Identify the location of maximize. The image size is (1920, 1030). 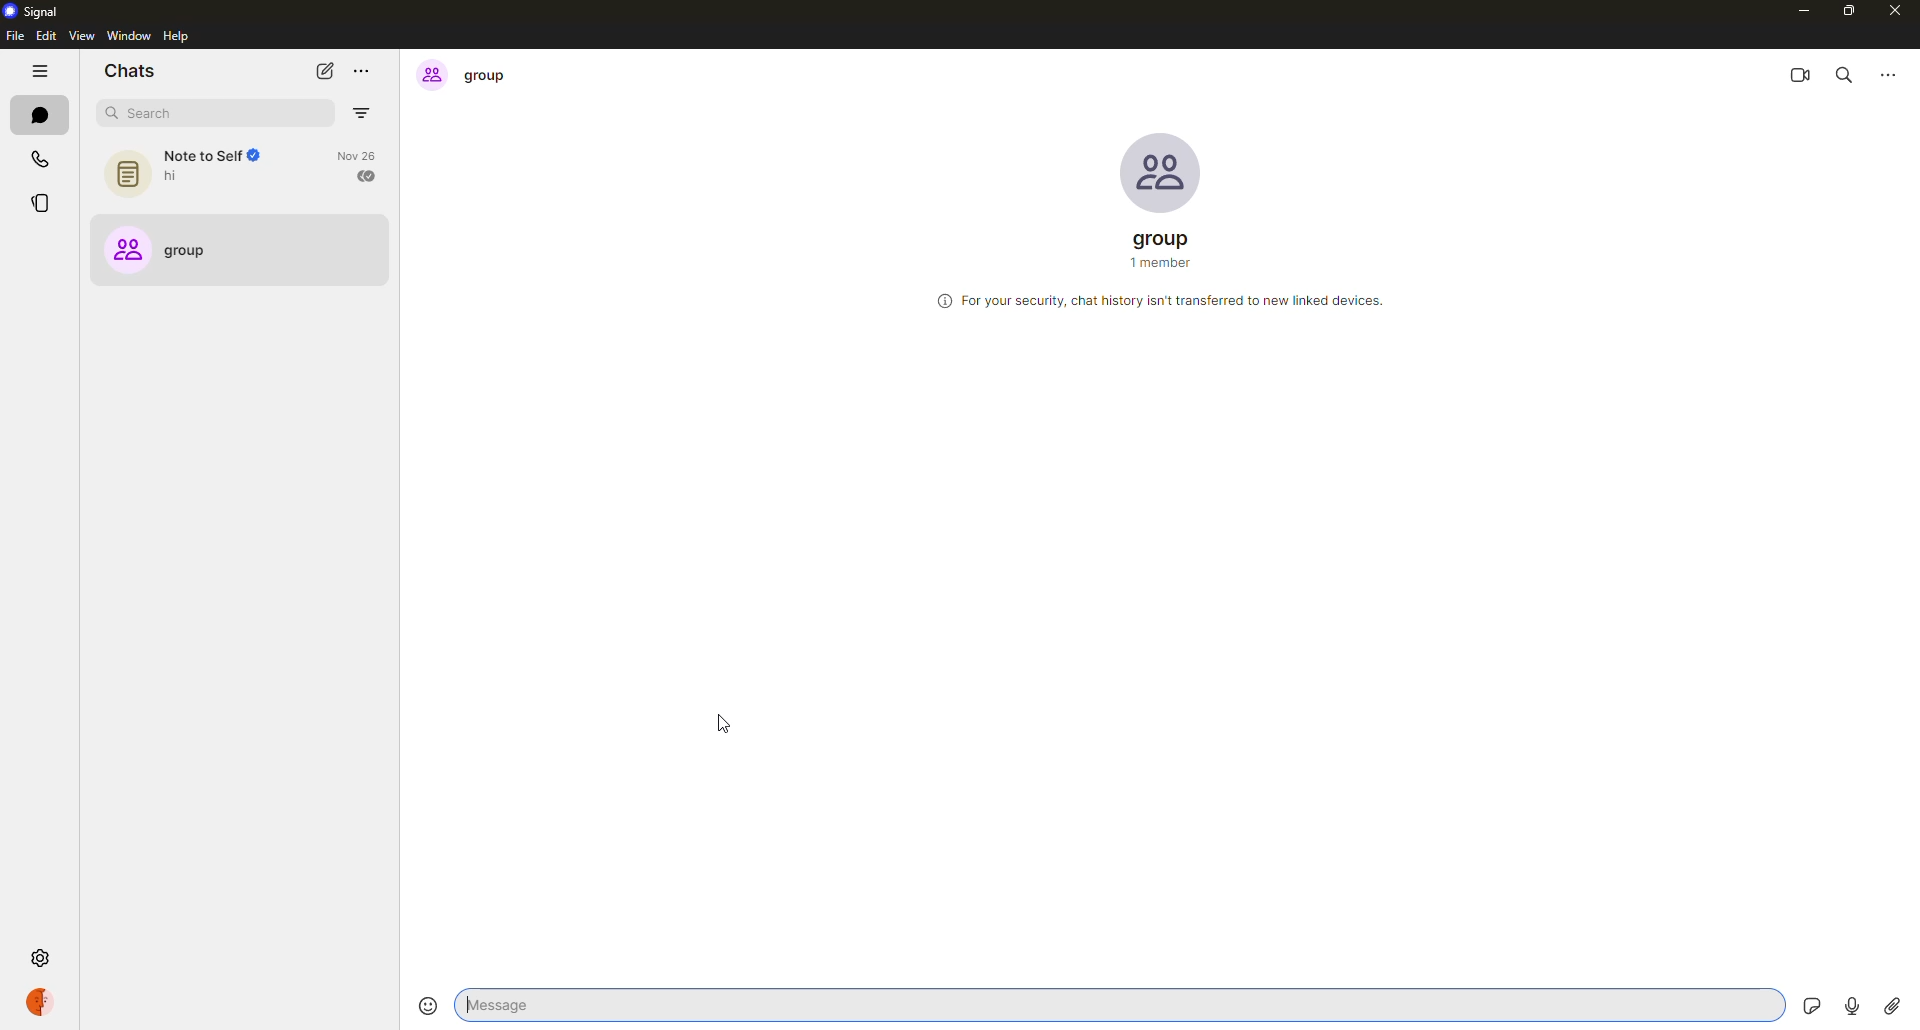
(1849, 12).